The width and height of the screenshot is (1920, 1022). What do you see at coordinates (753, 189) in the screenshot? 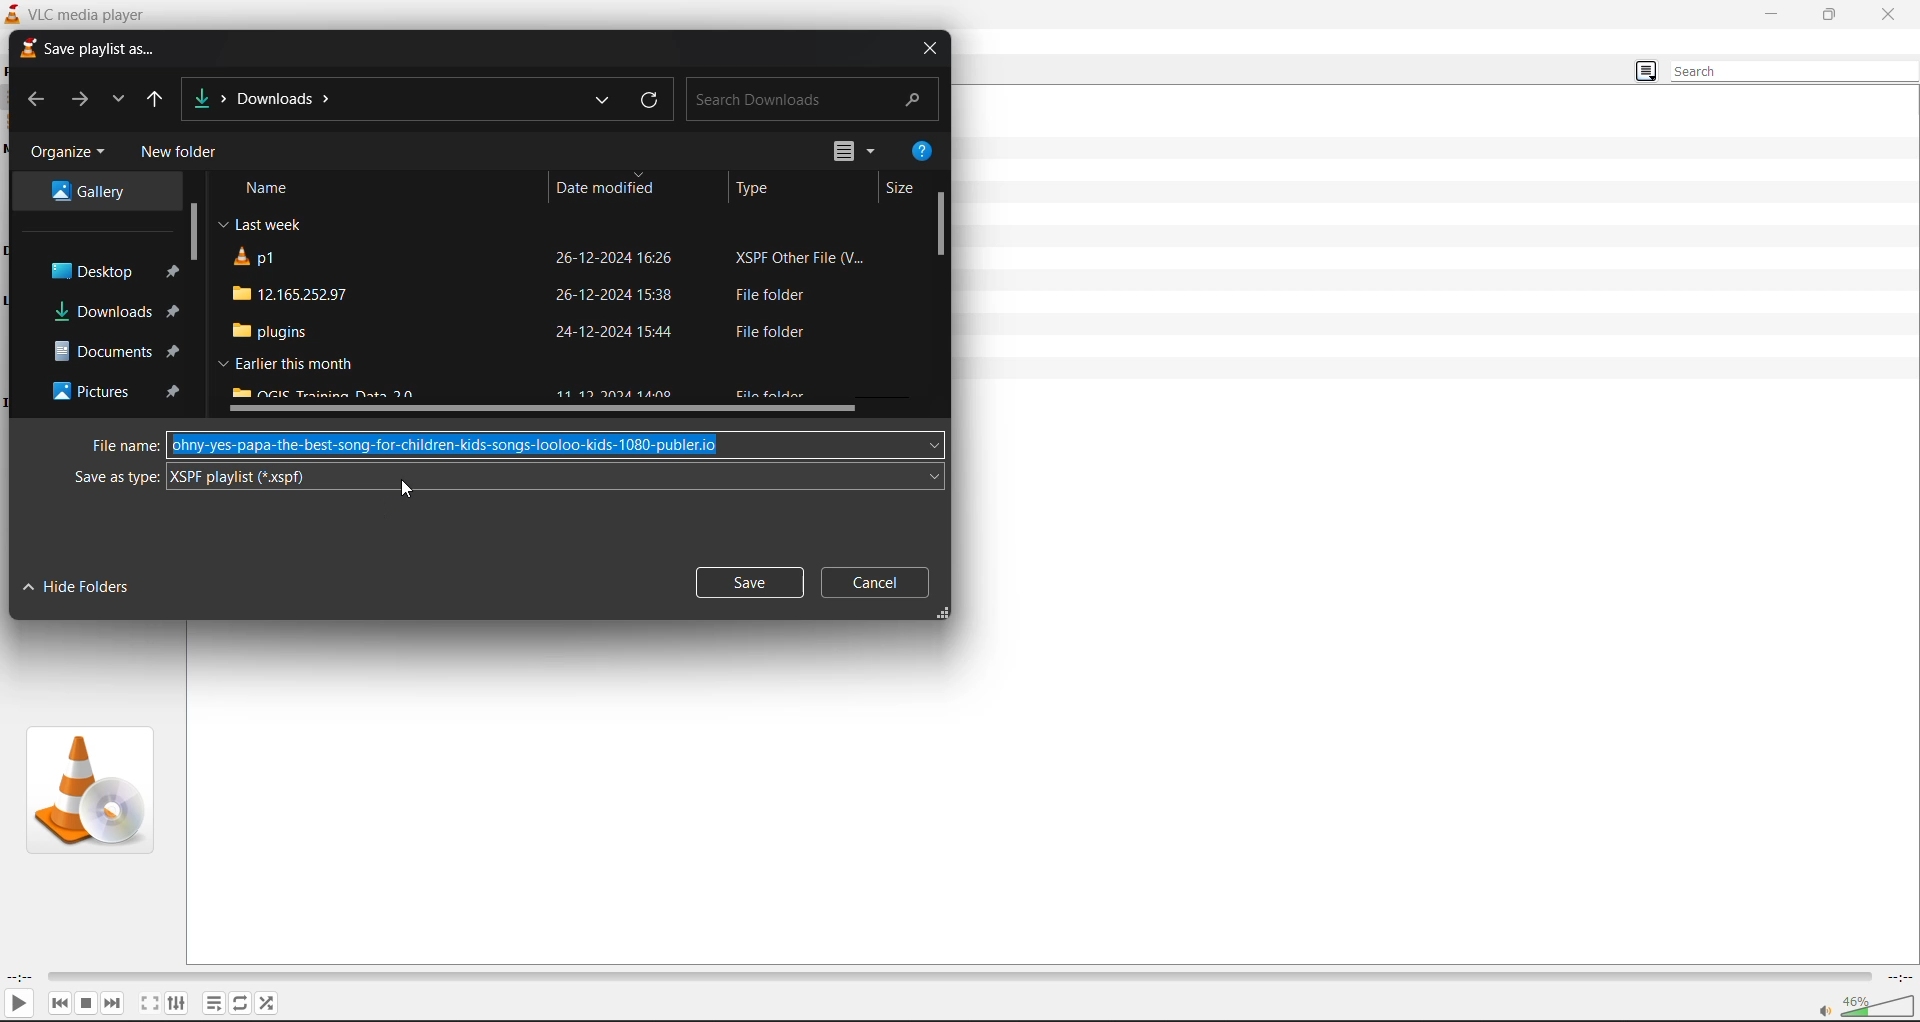
I see `type` at bounding box center [753, 189].